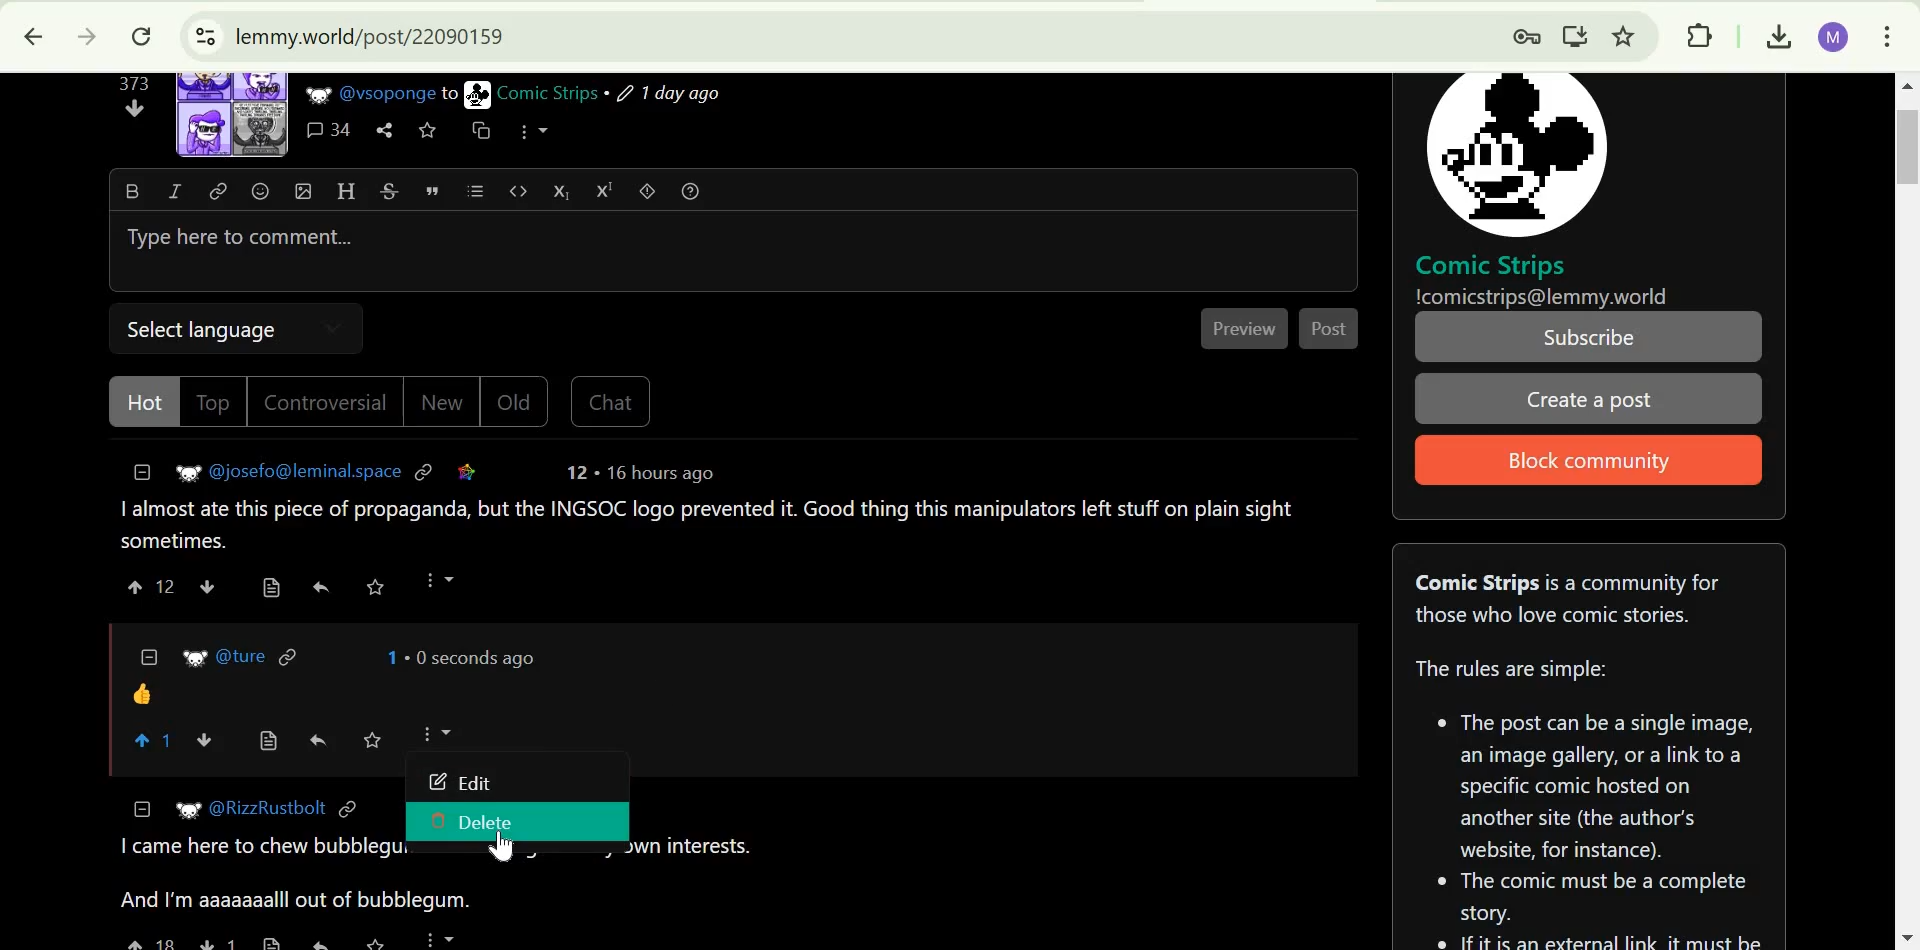 The width and height of the screenshot is (1920, 950). What do you see at coordinates (156, 741) in the screenshot?
I see `1 upvote` at bounding box center [156, 741].